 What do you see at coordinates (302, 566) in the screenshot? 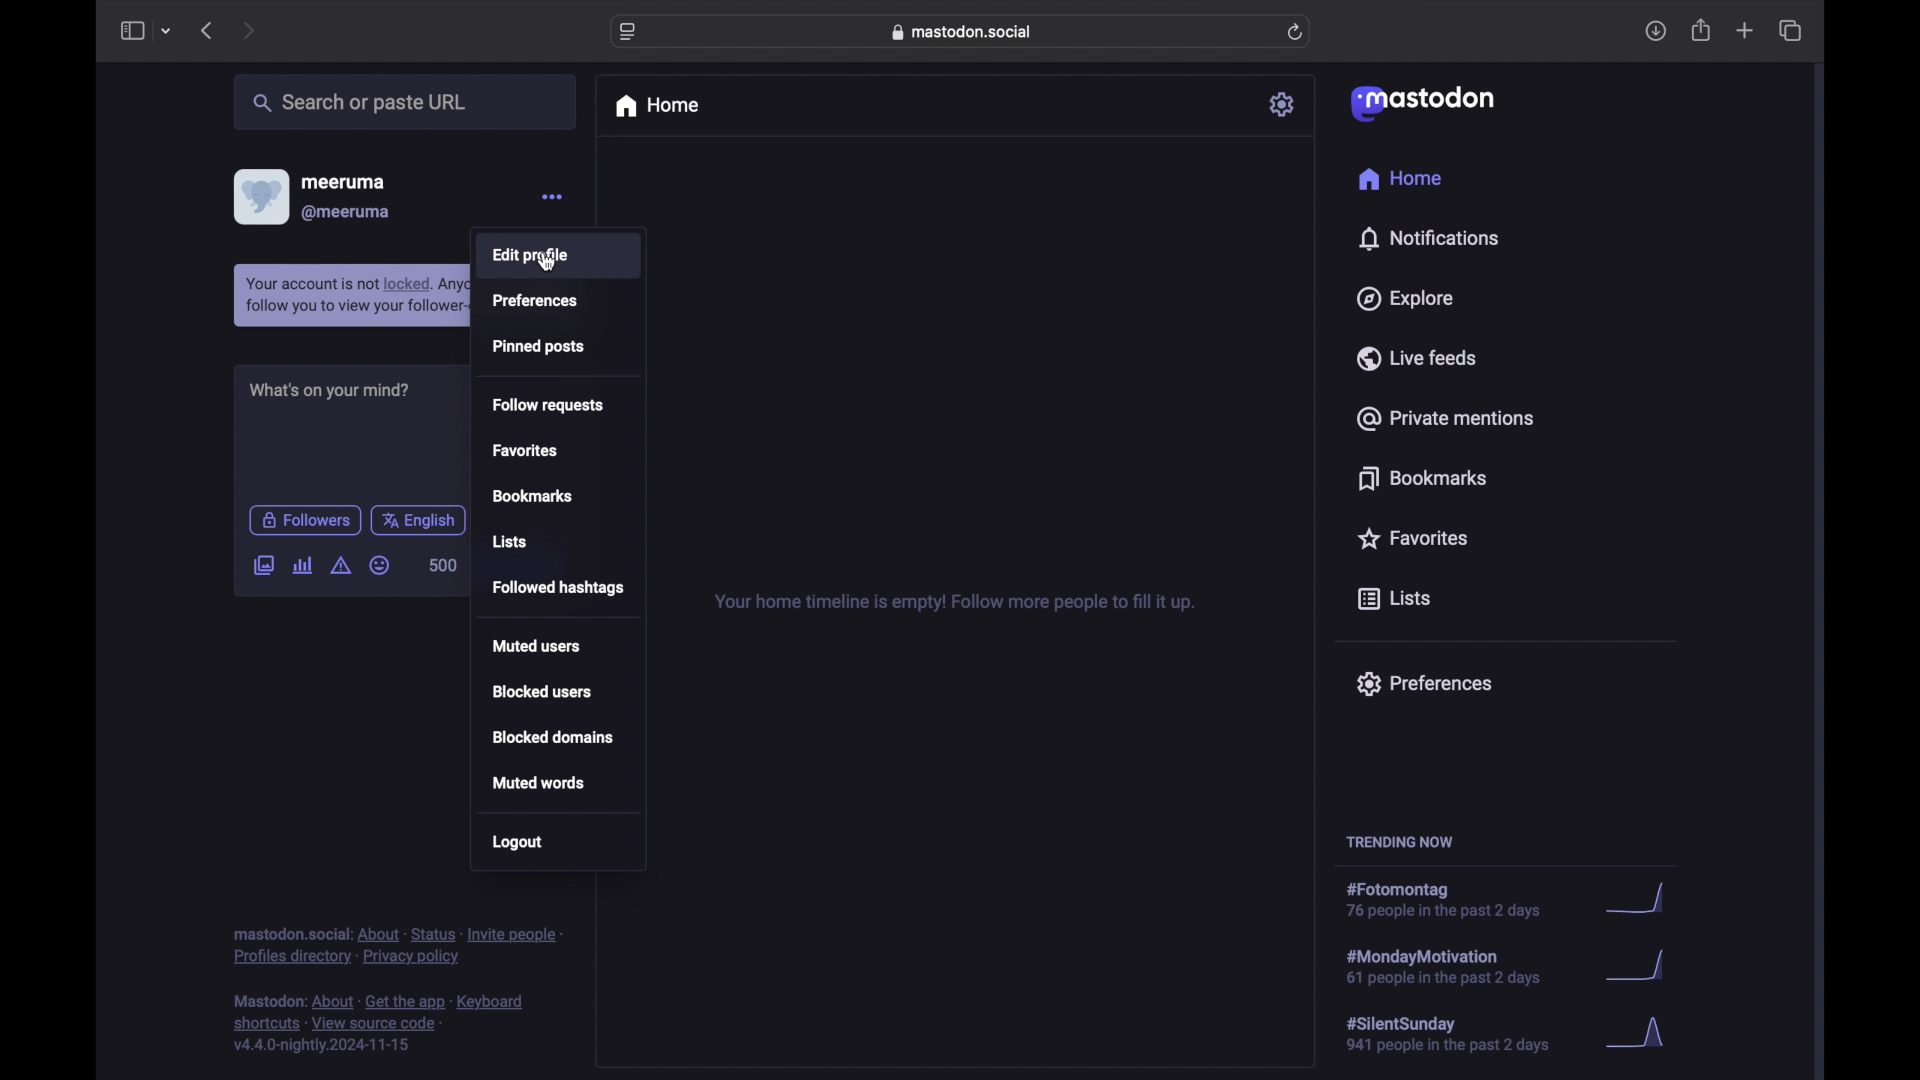
I see `add a poll` at bounding box center [302, 566].